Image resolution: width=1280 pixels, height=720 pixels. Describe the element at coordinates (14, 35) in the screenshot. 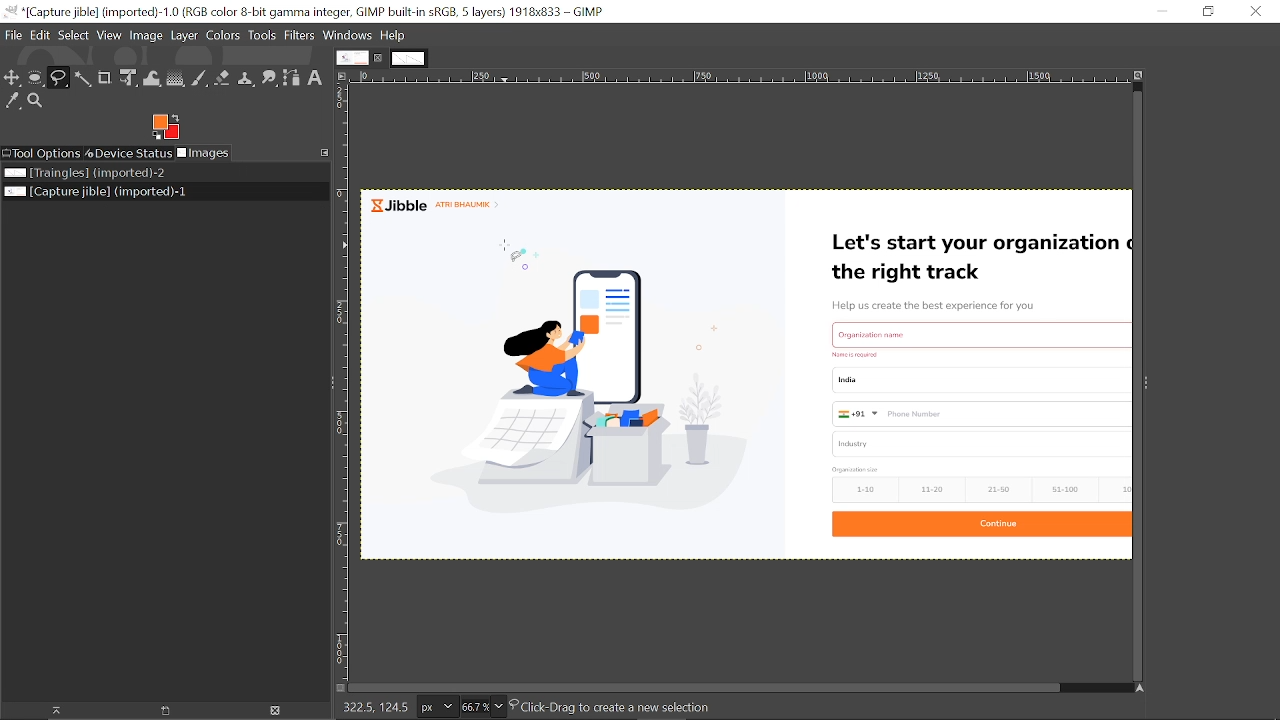

I see `File` at that location.